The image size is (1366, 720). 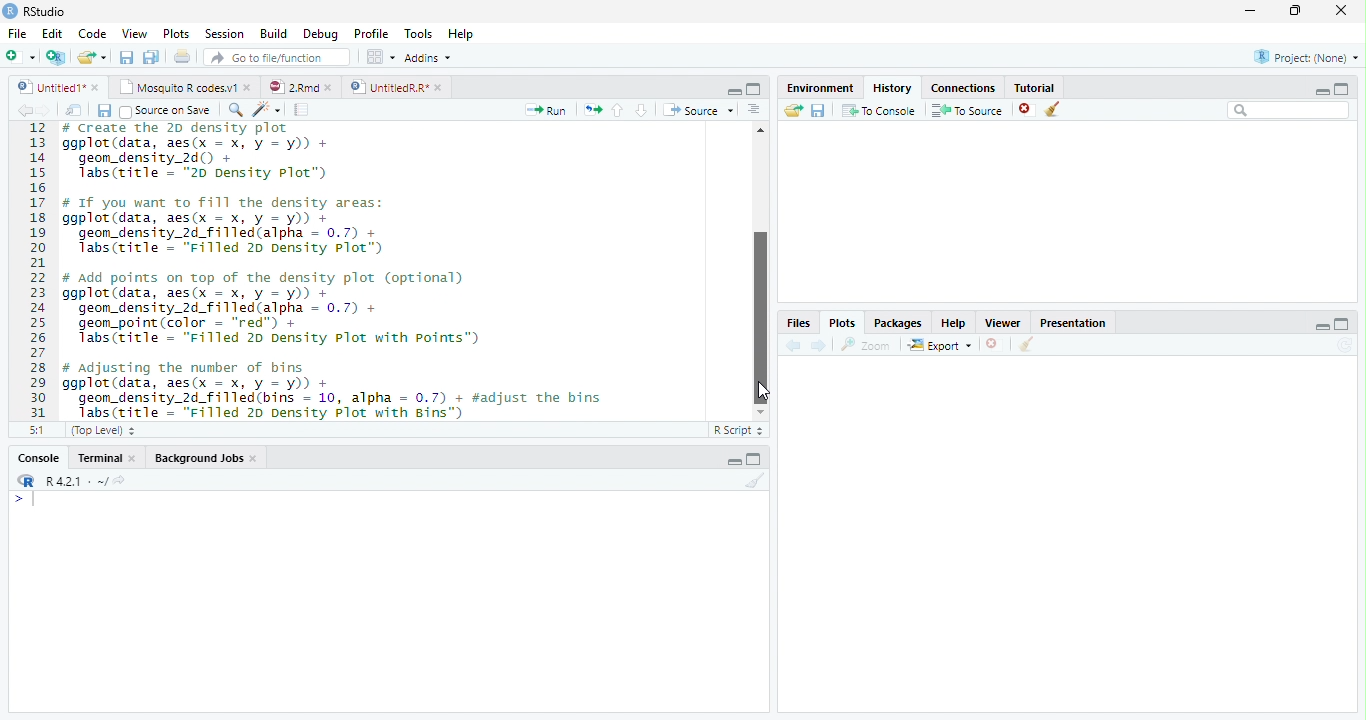 What do you see at coordinates (17, 35) in the screenshot?
I see `File` at bounding box center [17, 35].